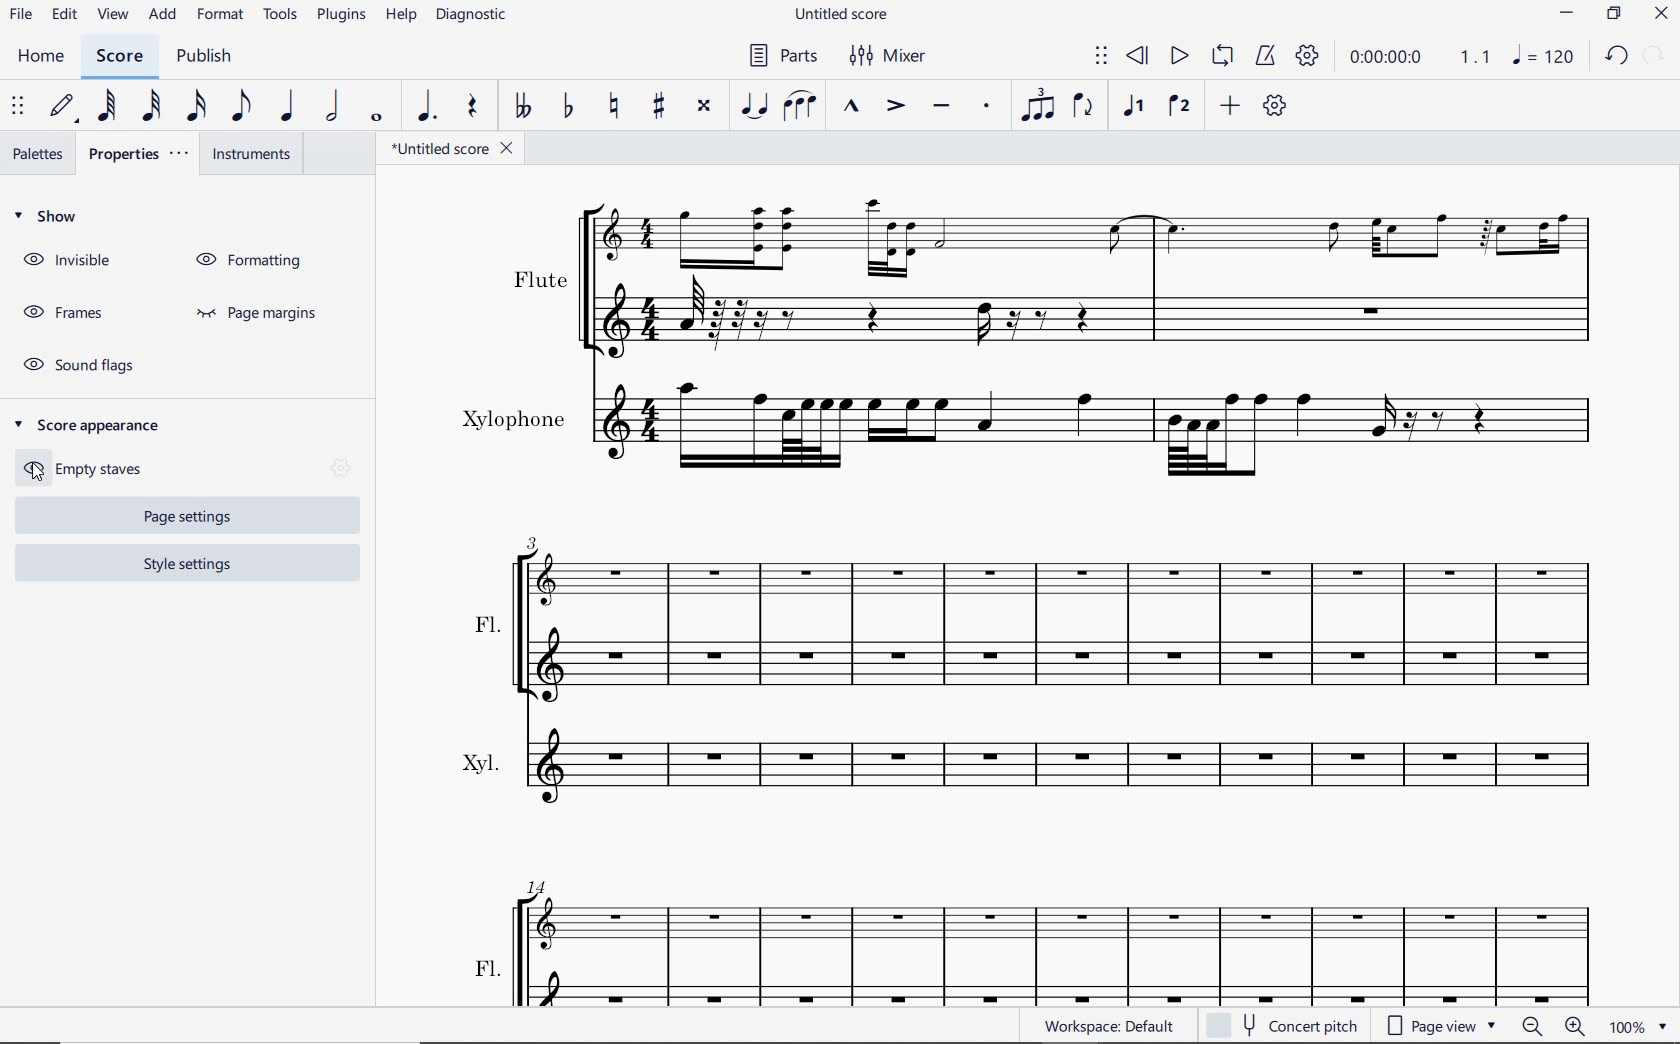 This screenshot has width=1680, height=1044. I want to click on DIAGNOSTIC, so click(469, 16).